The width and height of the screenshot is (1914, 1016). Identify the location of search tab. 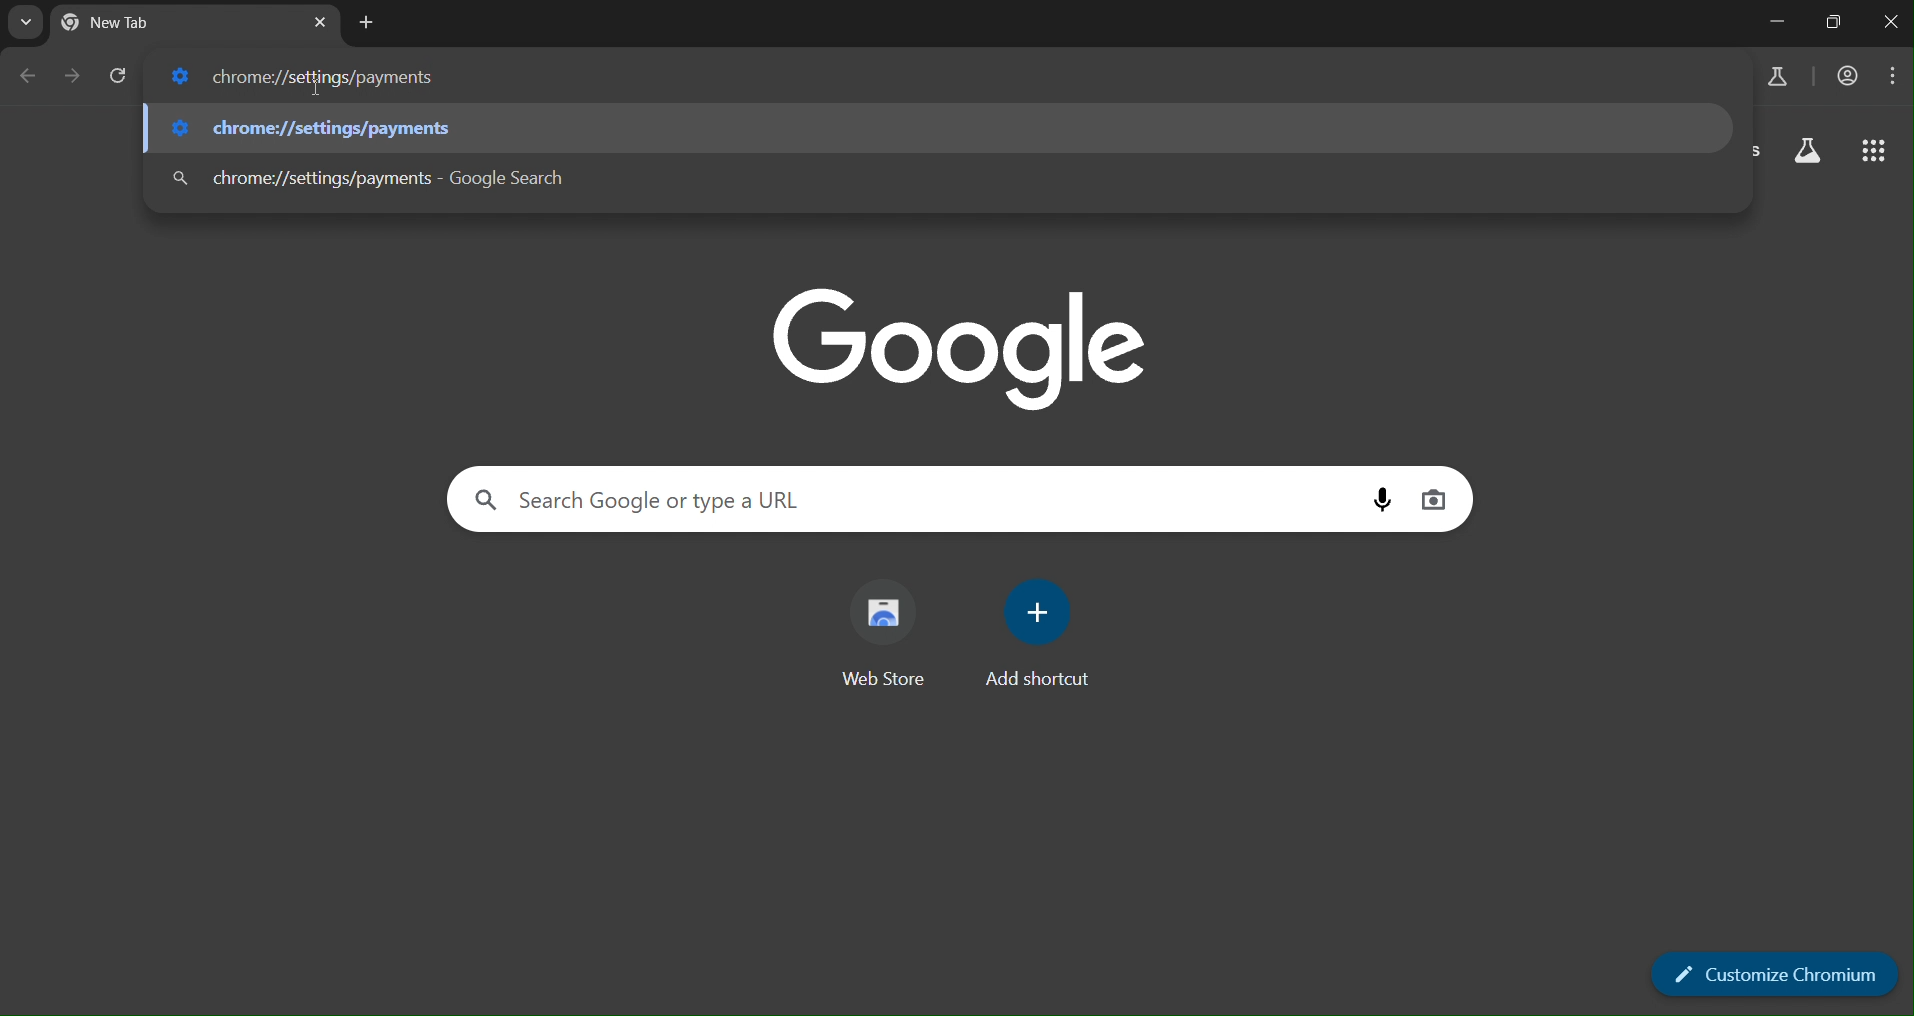
(25, 23).